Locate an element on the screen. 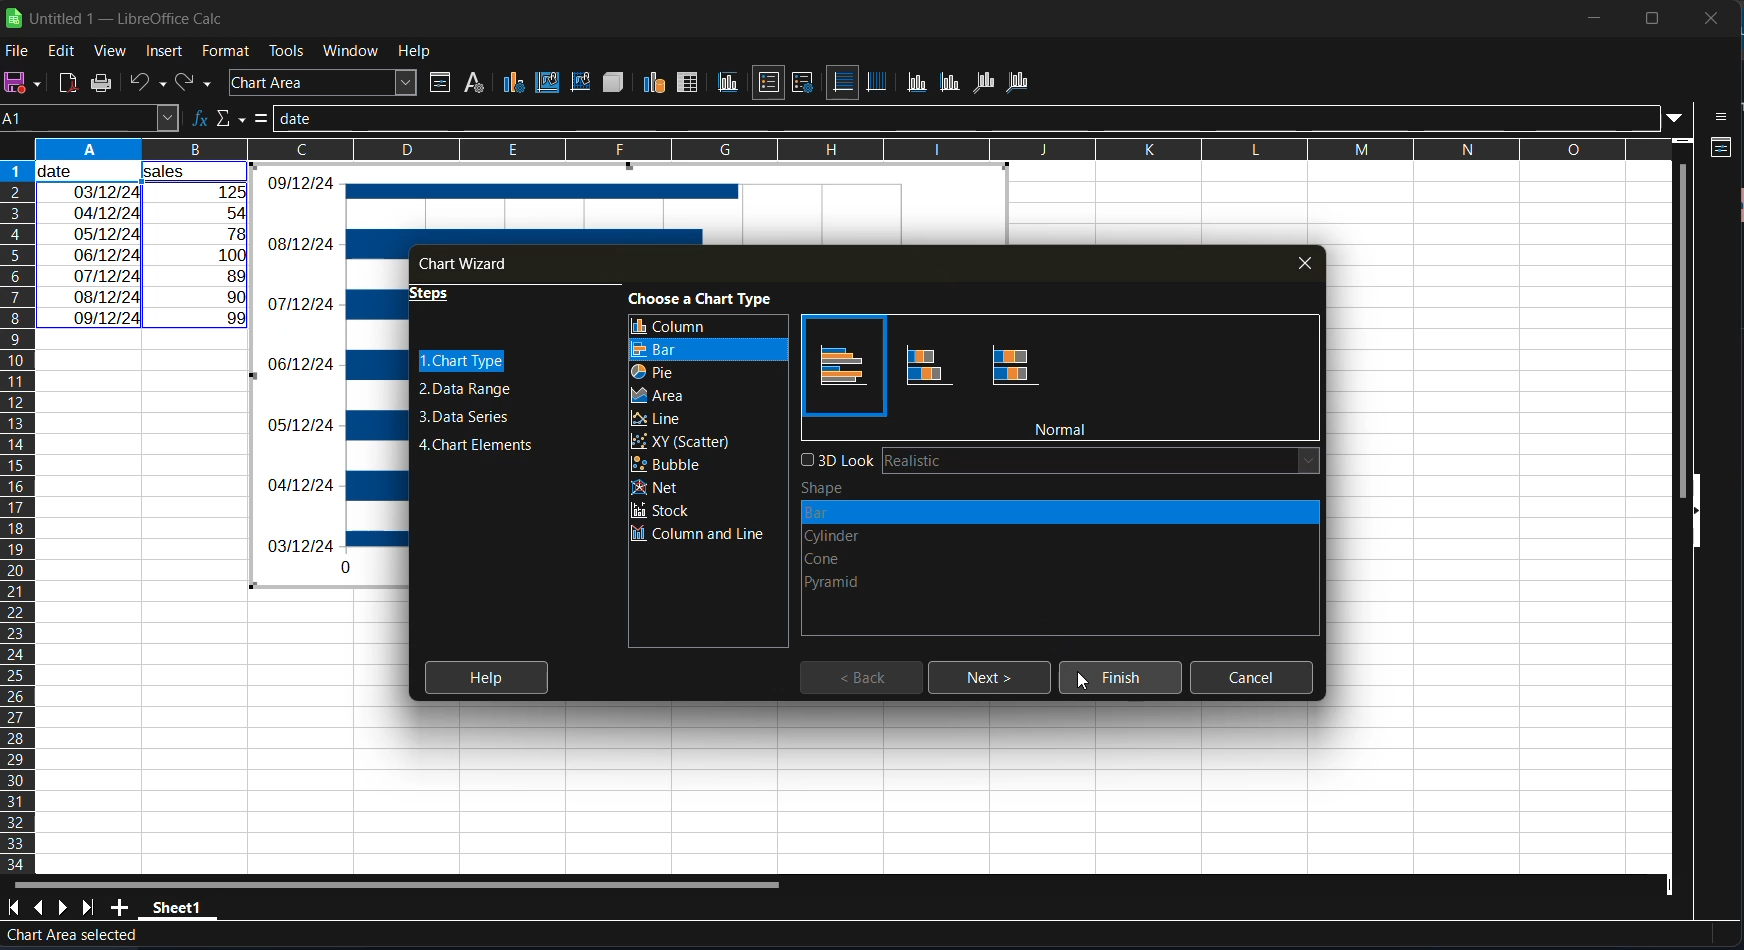 The image size is (1744, 950). horizontal scroll bar is located at coordinates (392, 881).